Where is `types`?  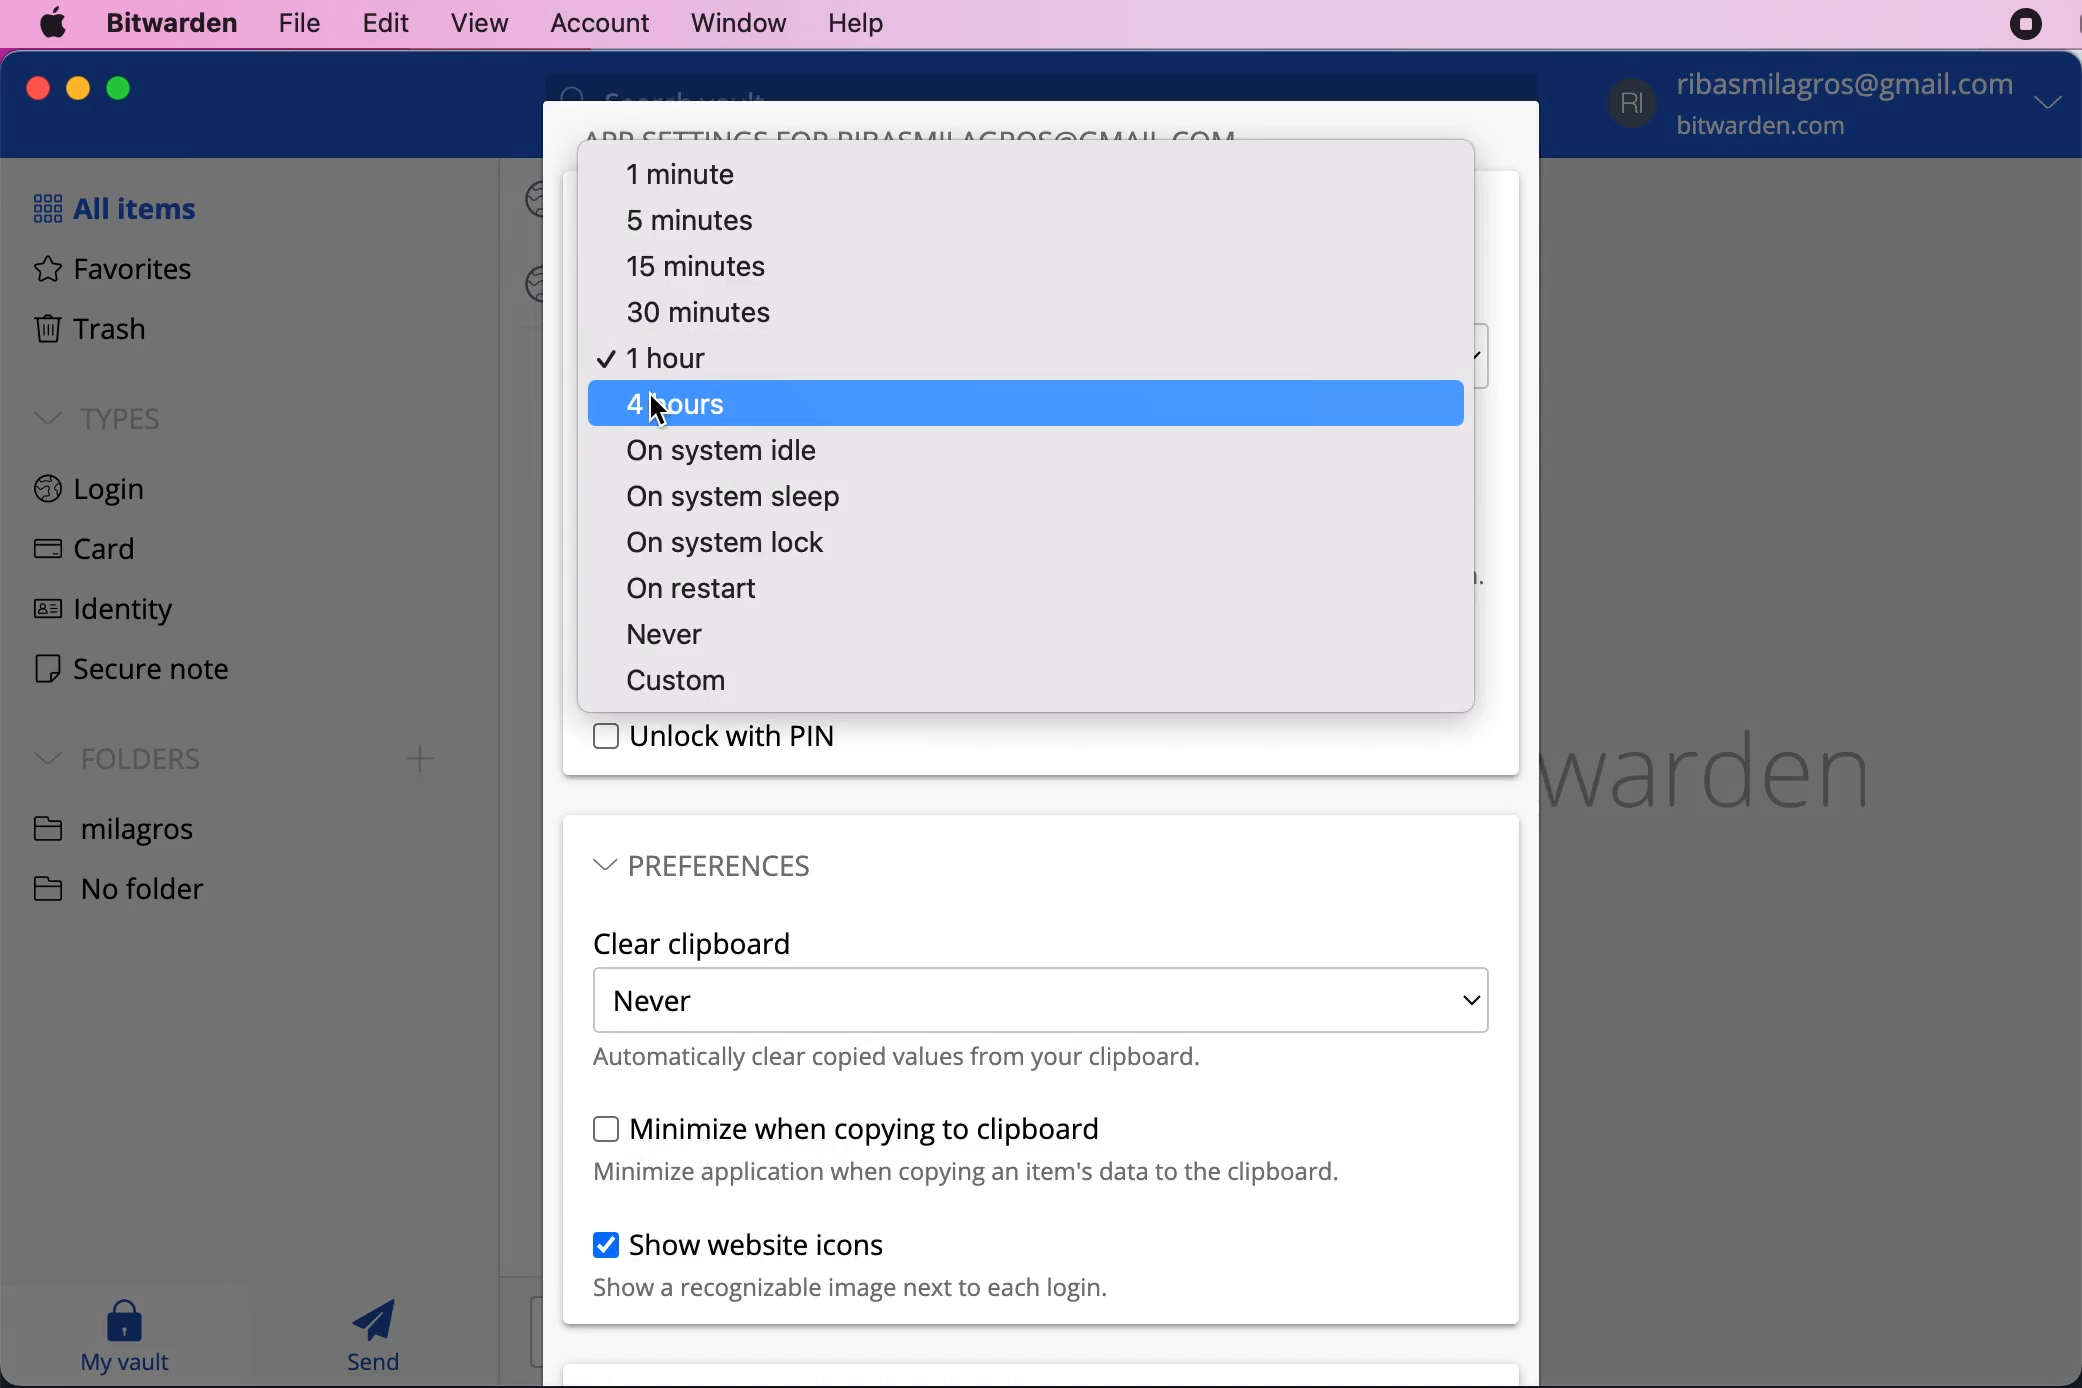 types is located at coordinates (98, 417).